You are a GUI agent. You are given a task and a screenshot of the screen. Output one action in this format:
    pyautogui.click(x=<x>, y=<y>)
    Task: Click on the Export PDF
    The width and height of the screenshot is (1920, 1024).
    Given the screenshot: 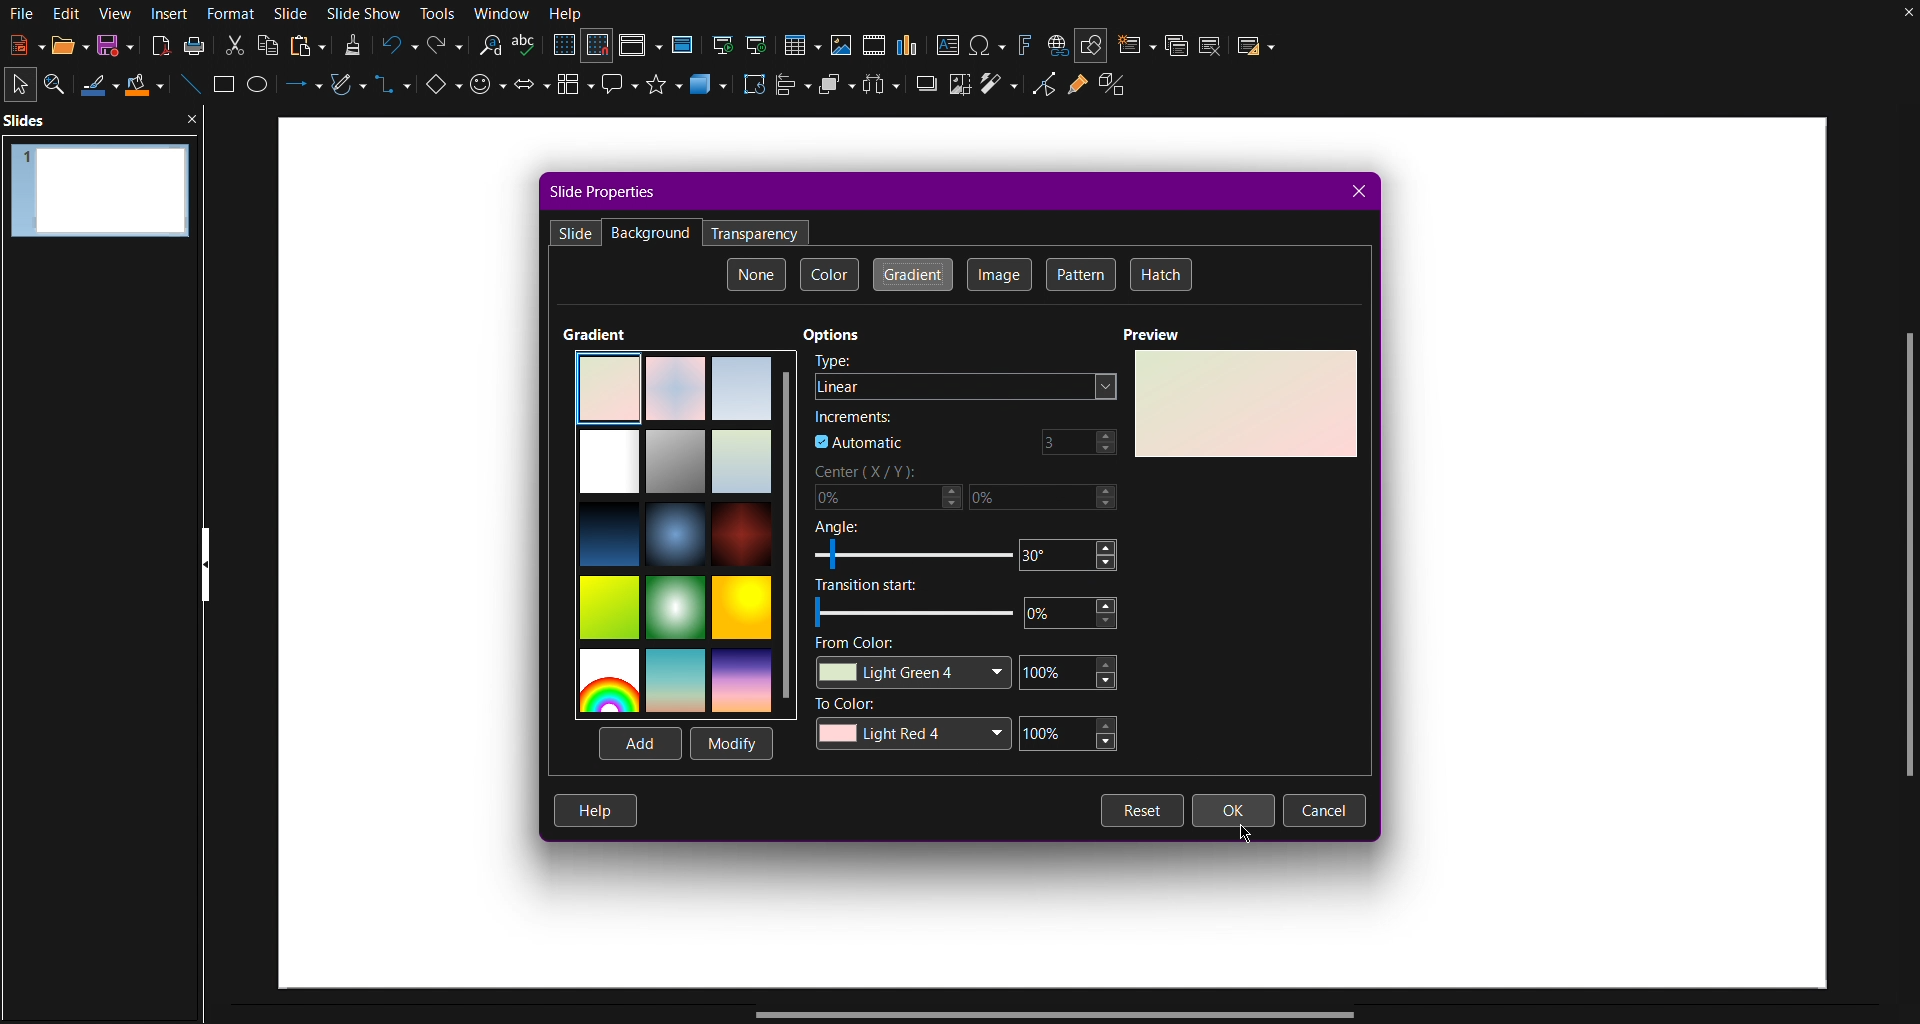 What is the action you would take?
    pyautogui.click(x=157, y=46)
    